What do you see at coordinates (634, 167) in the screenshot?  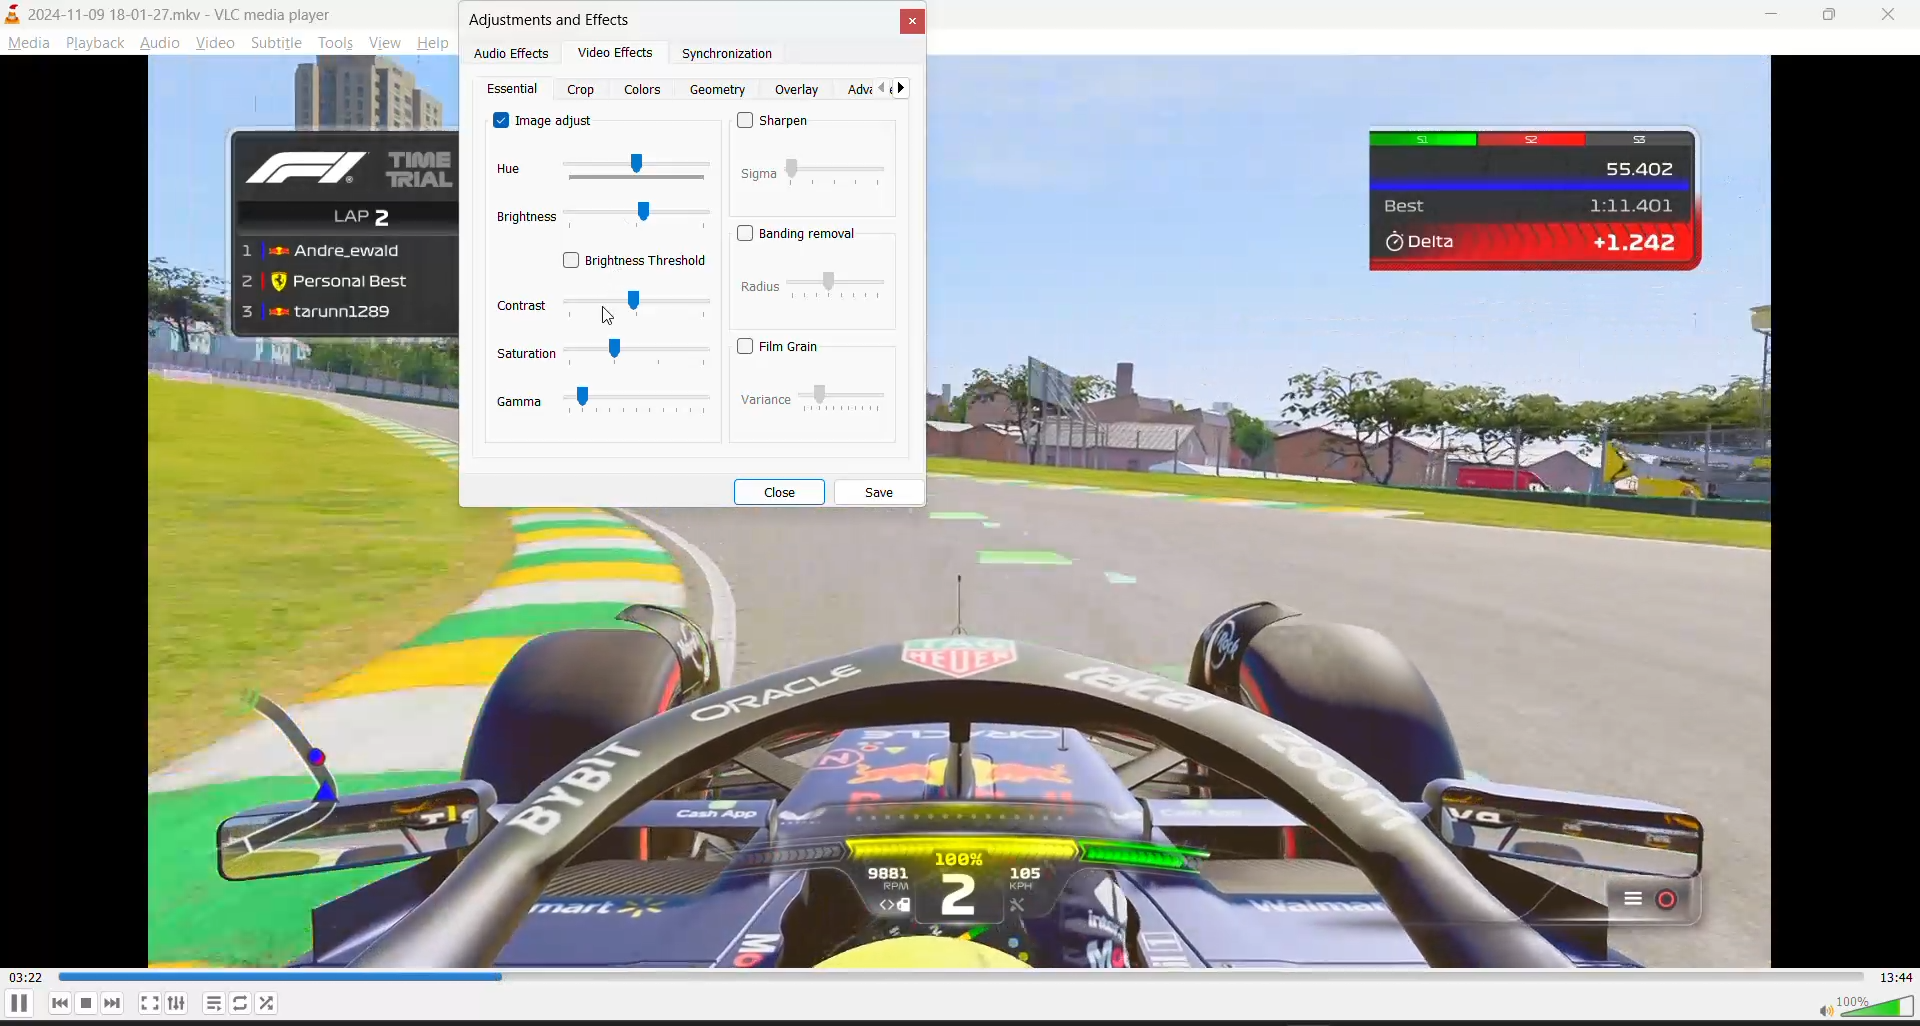 I see `hue slider` at bounding box center [634, 167].